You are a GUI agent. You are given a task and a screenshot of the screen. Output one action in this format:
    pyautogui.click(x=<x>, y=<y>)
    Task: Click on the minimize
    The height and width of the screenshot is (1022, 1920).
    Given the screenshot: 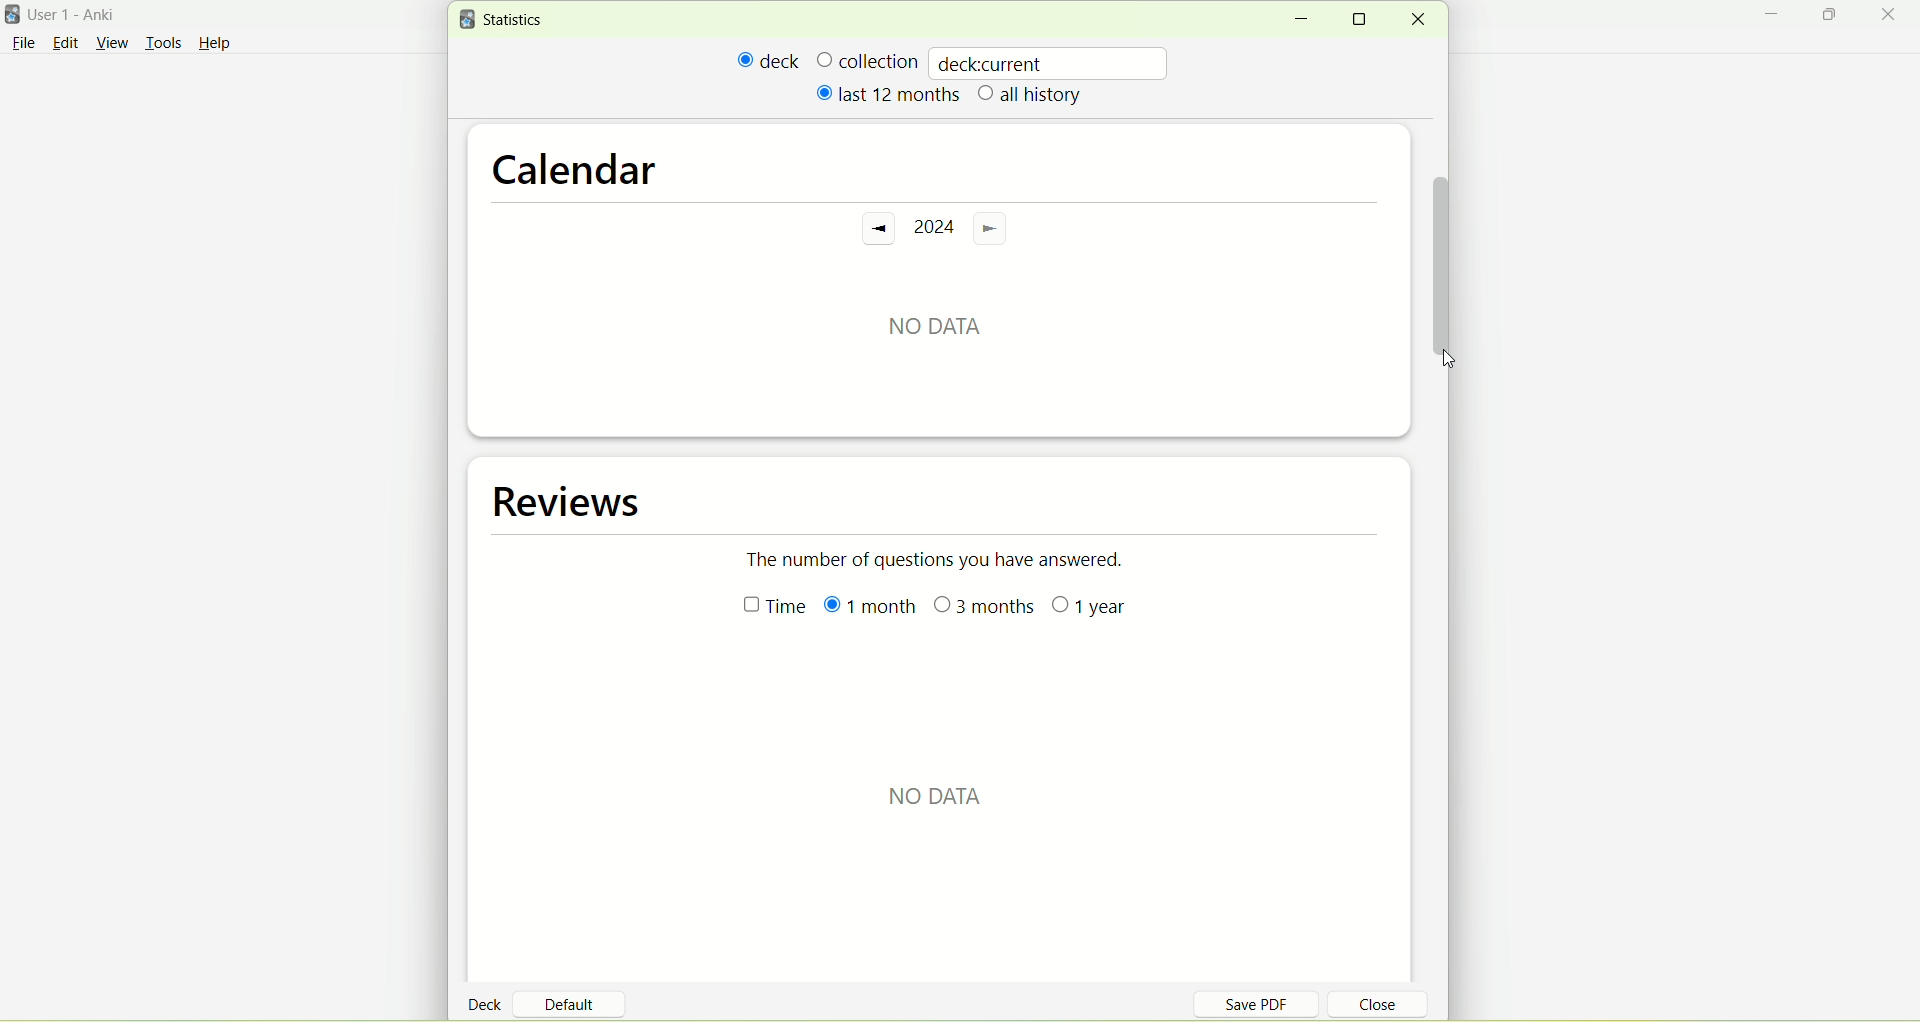 What is the action you would take?
    pyautogui.click(x=1777, y=17)
    